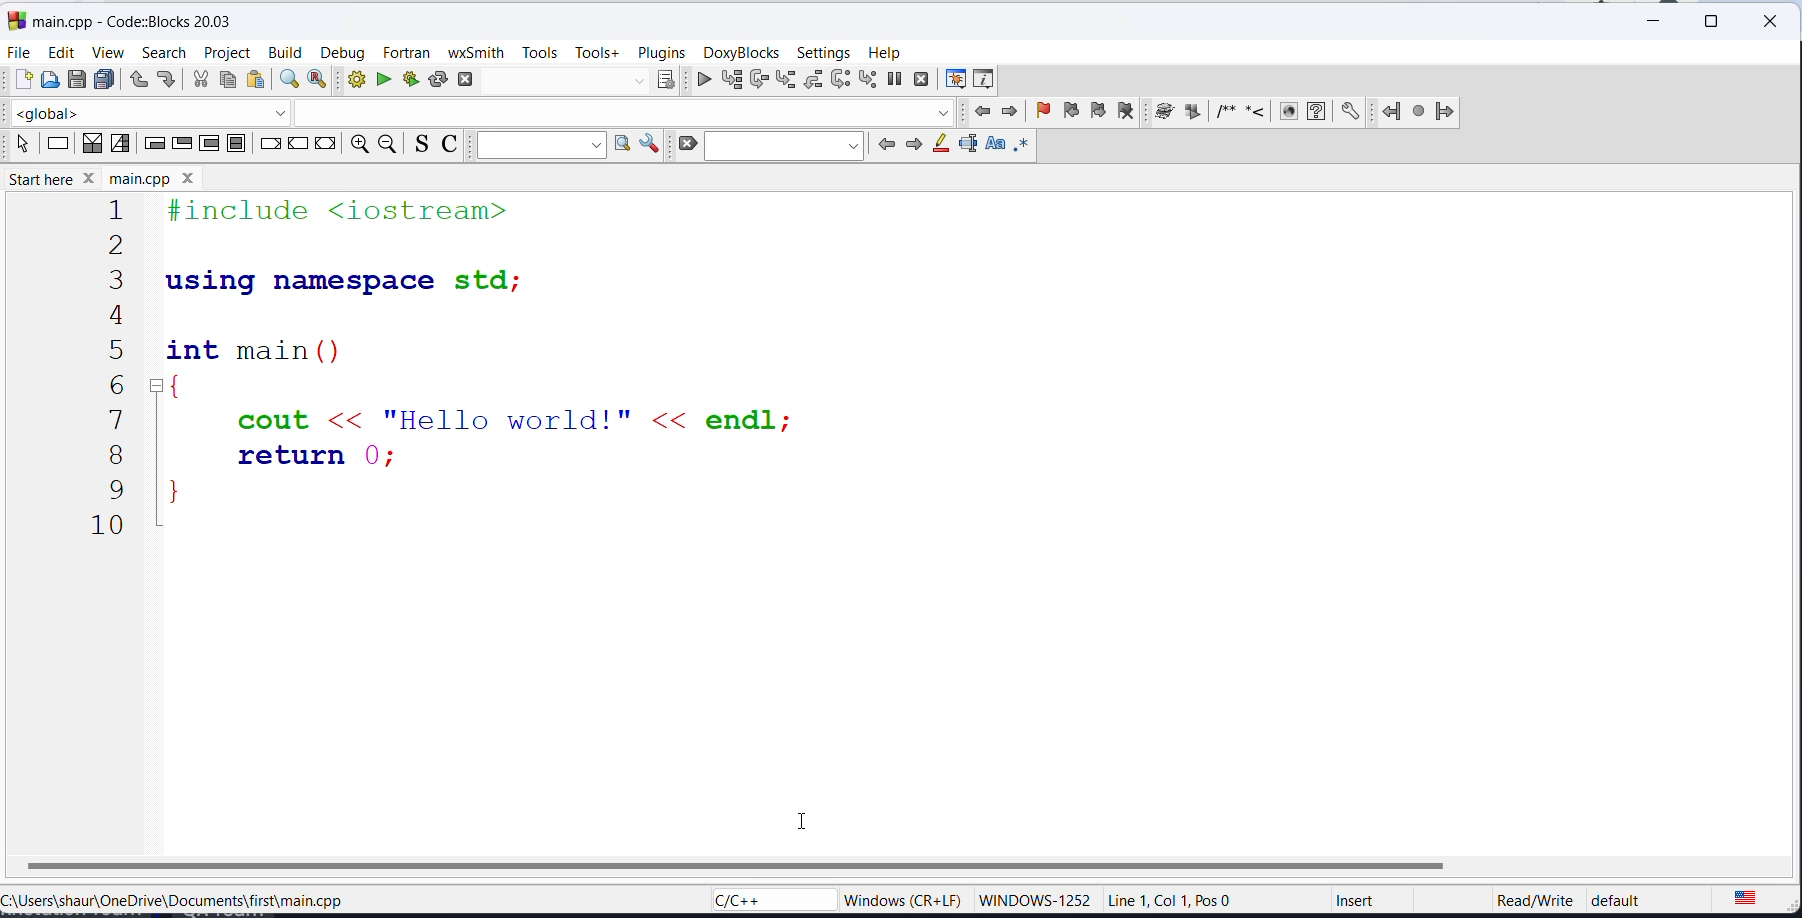  What do you see at coordinates (537, 52) in the screenshot?
I see `tools` at bounding box center [537, 52].